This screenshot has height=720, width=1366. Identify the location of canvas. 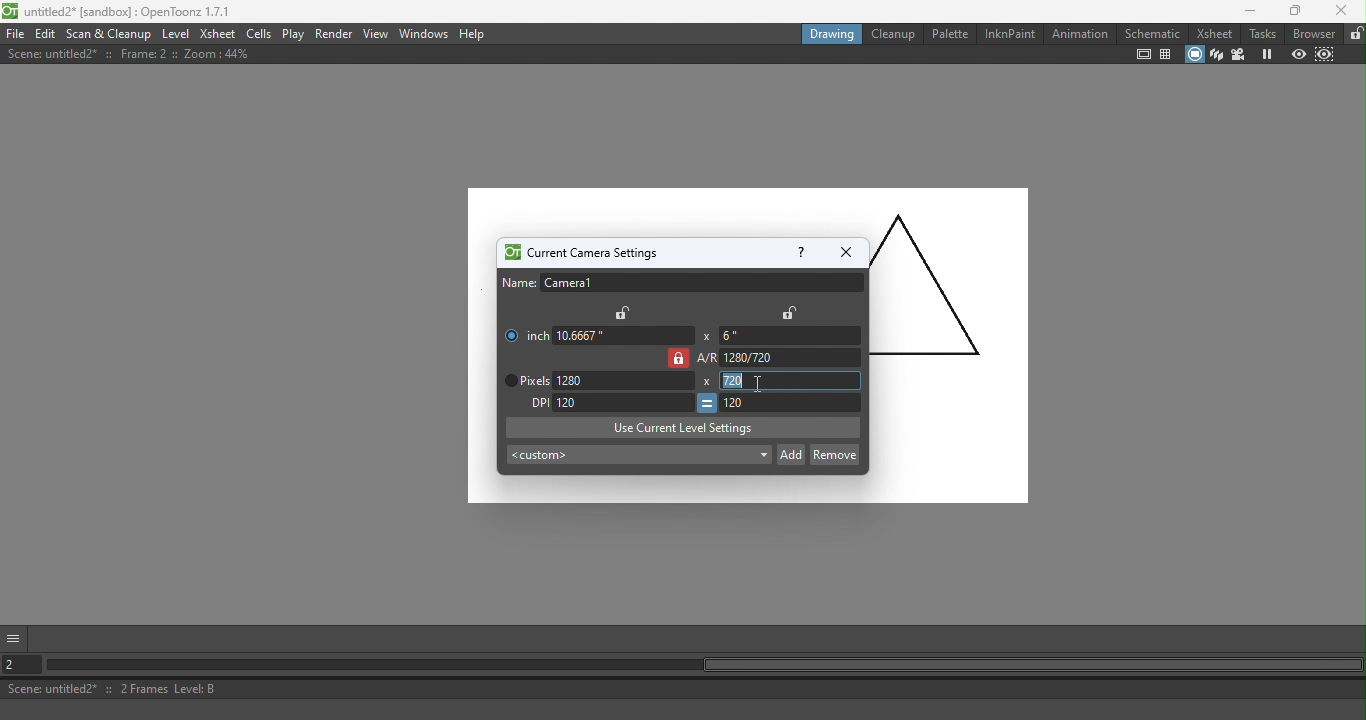
(949, 347).